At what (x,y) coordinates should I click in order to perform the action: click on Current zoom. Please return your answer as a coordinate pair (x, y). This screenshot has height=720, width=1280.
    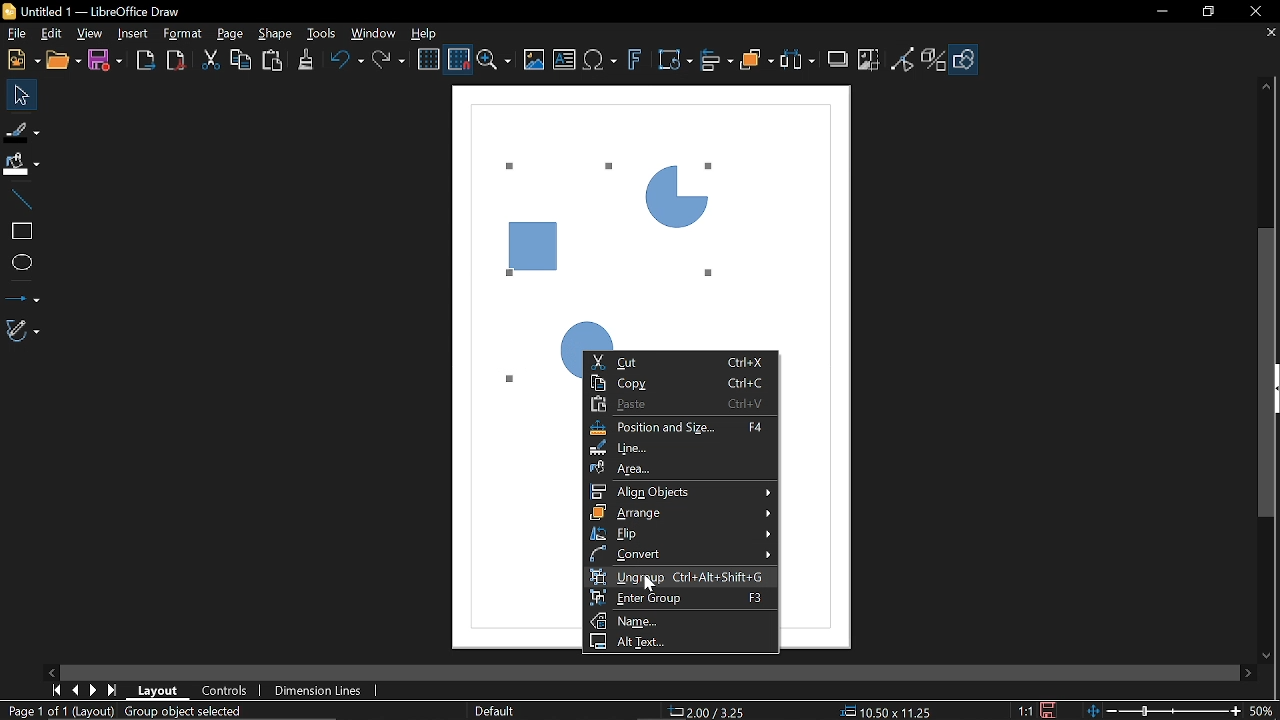
    Looking at the image, I should click on (58, 690).